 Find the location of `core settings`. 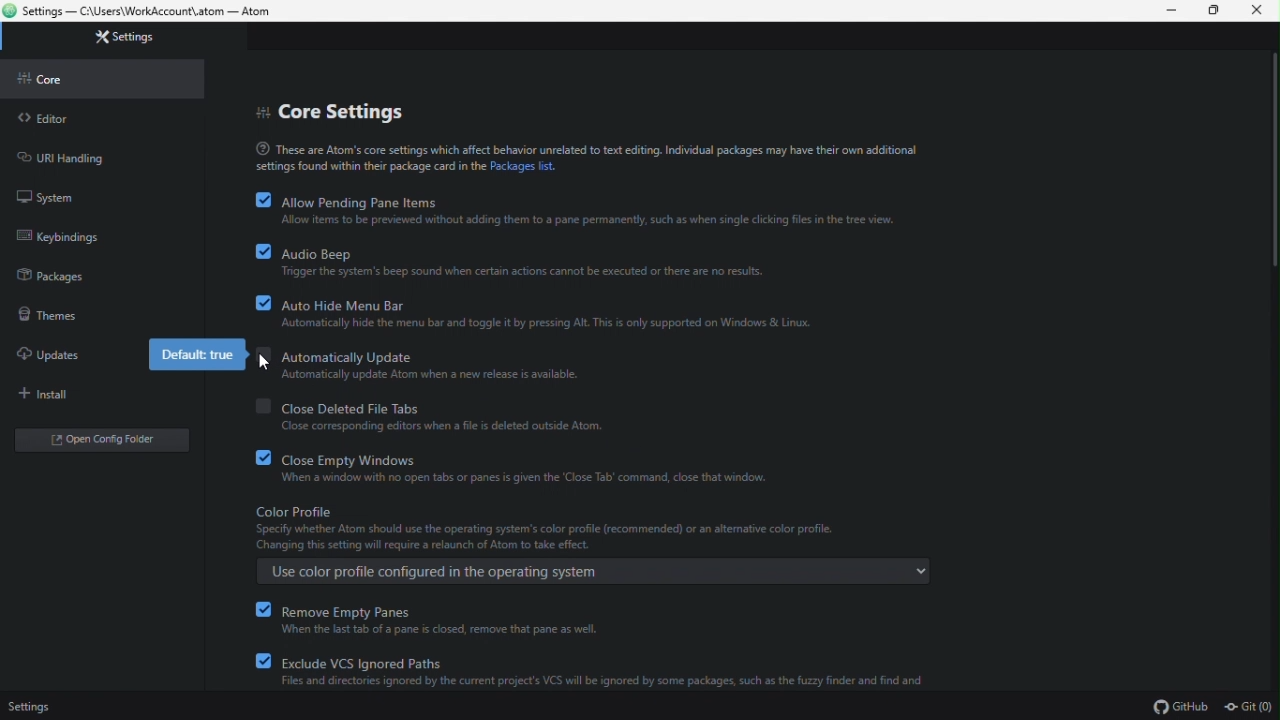

core settings is located at coordinates (332, 110).